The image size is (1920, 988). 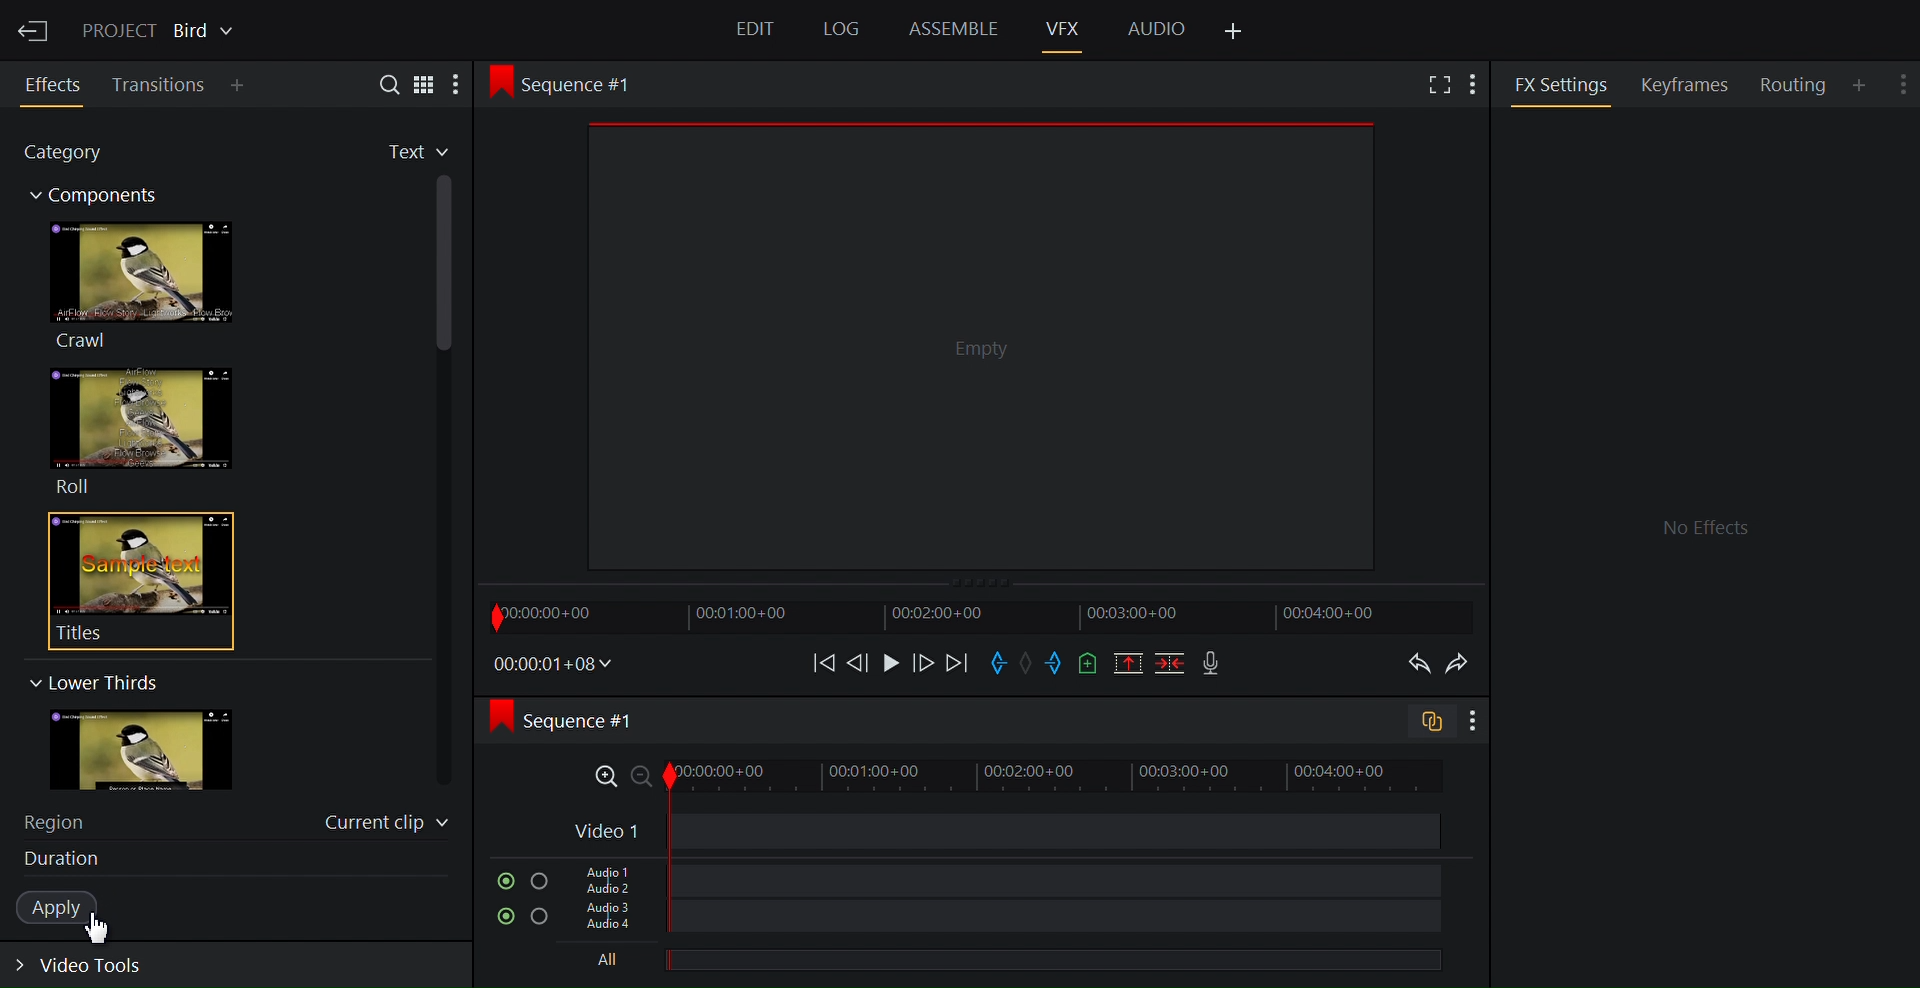 What do you see at coordinates (74, 155) in the screenshot?
I see `Category` at bounding box center [74, 155].